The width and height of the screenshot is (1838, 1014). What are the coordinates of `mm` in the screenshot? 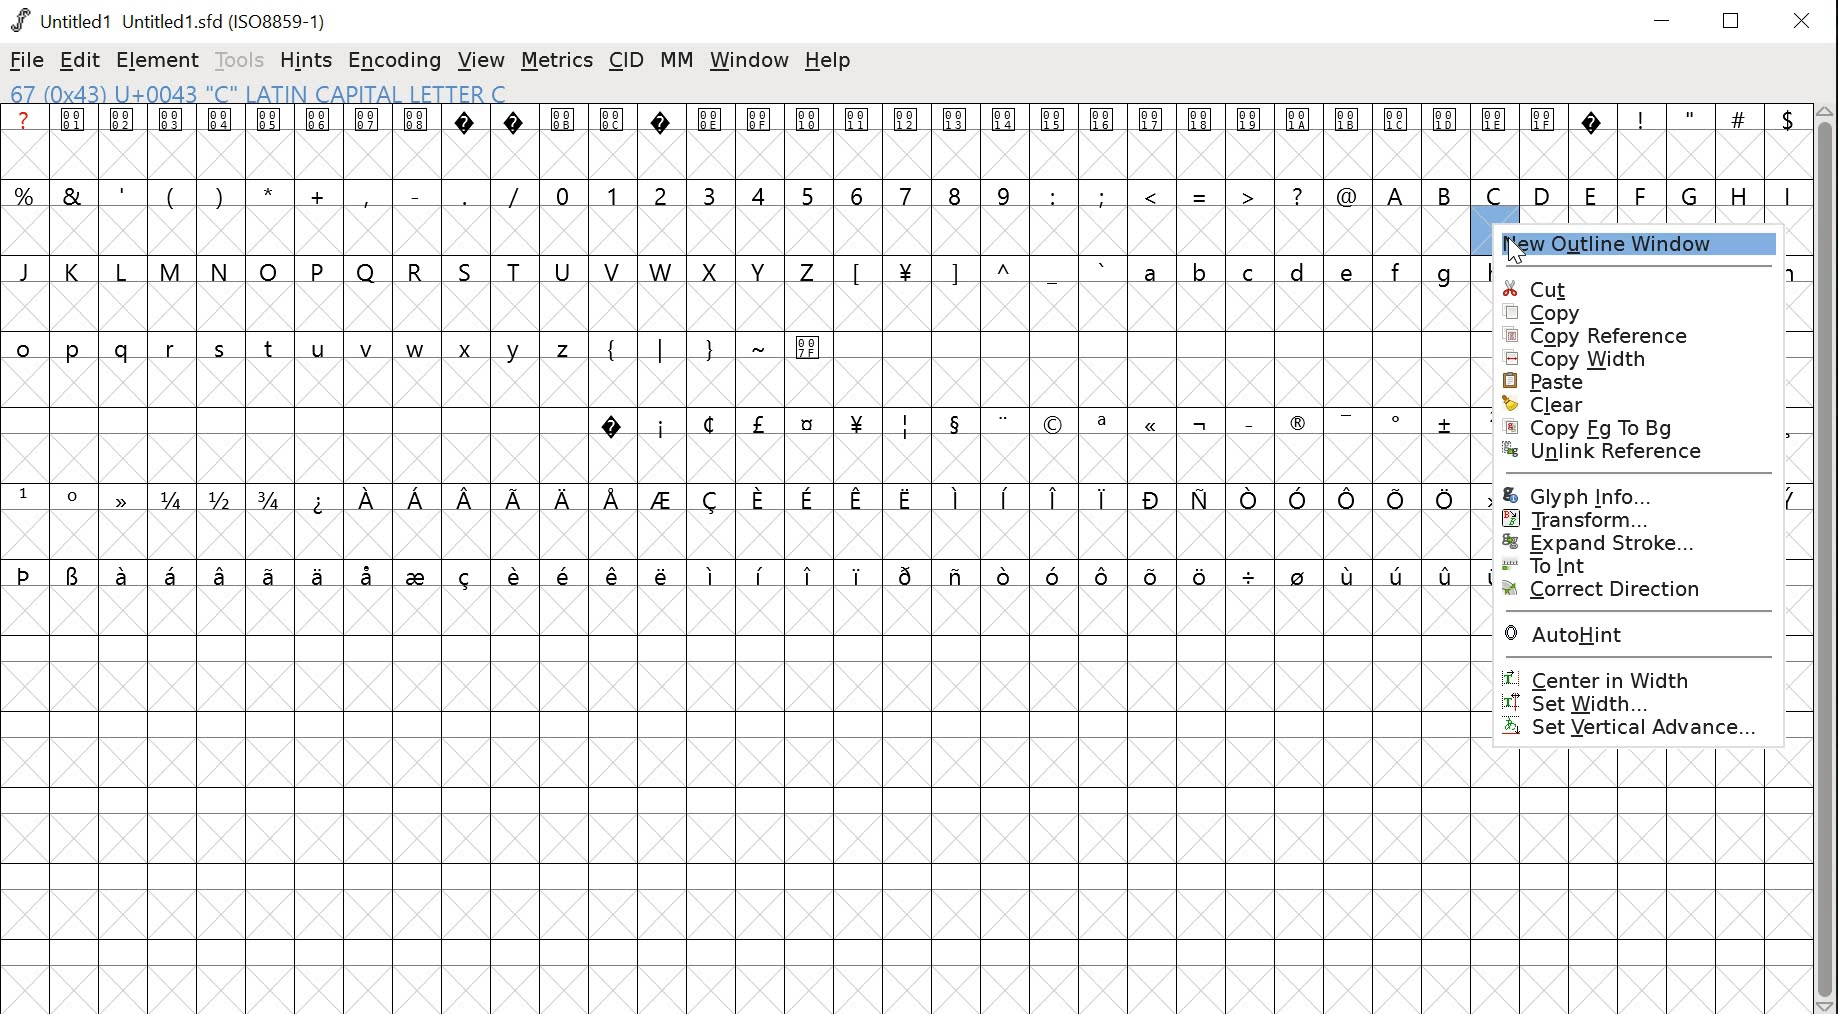 It's located at (674, 62).